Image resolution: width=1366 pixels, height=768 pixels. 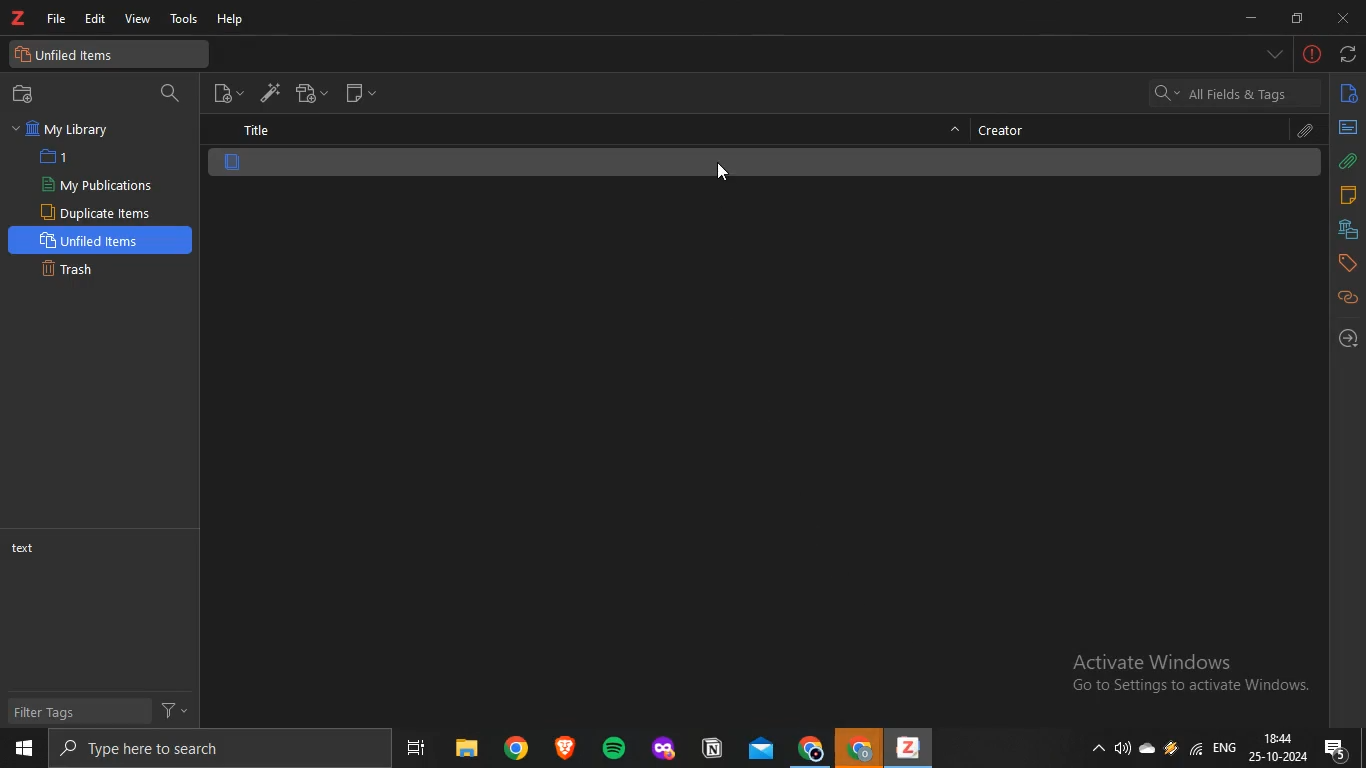 I want to click on app, so click(x=708, y=747).